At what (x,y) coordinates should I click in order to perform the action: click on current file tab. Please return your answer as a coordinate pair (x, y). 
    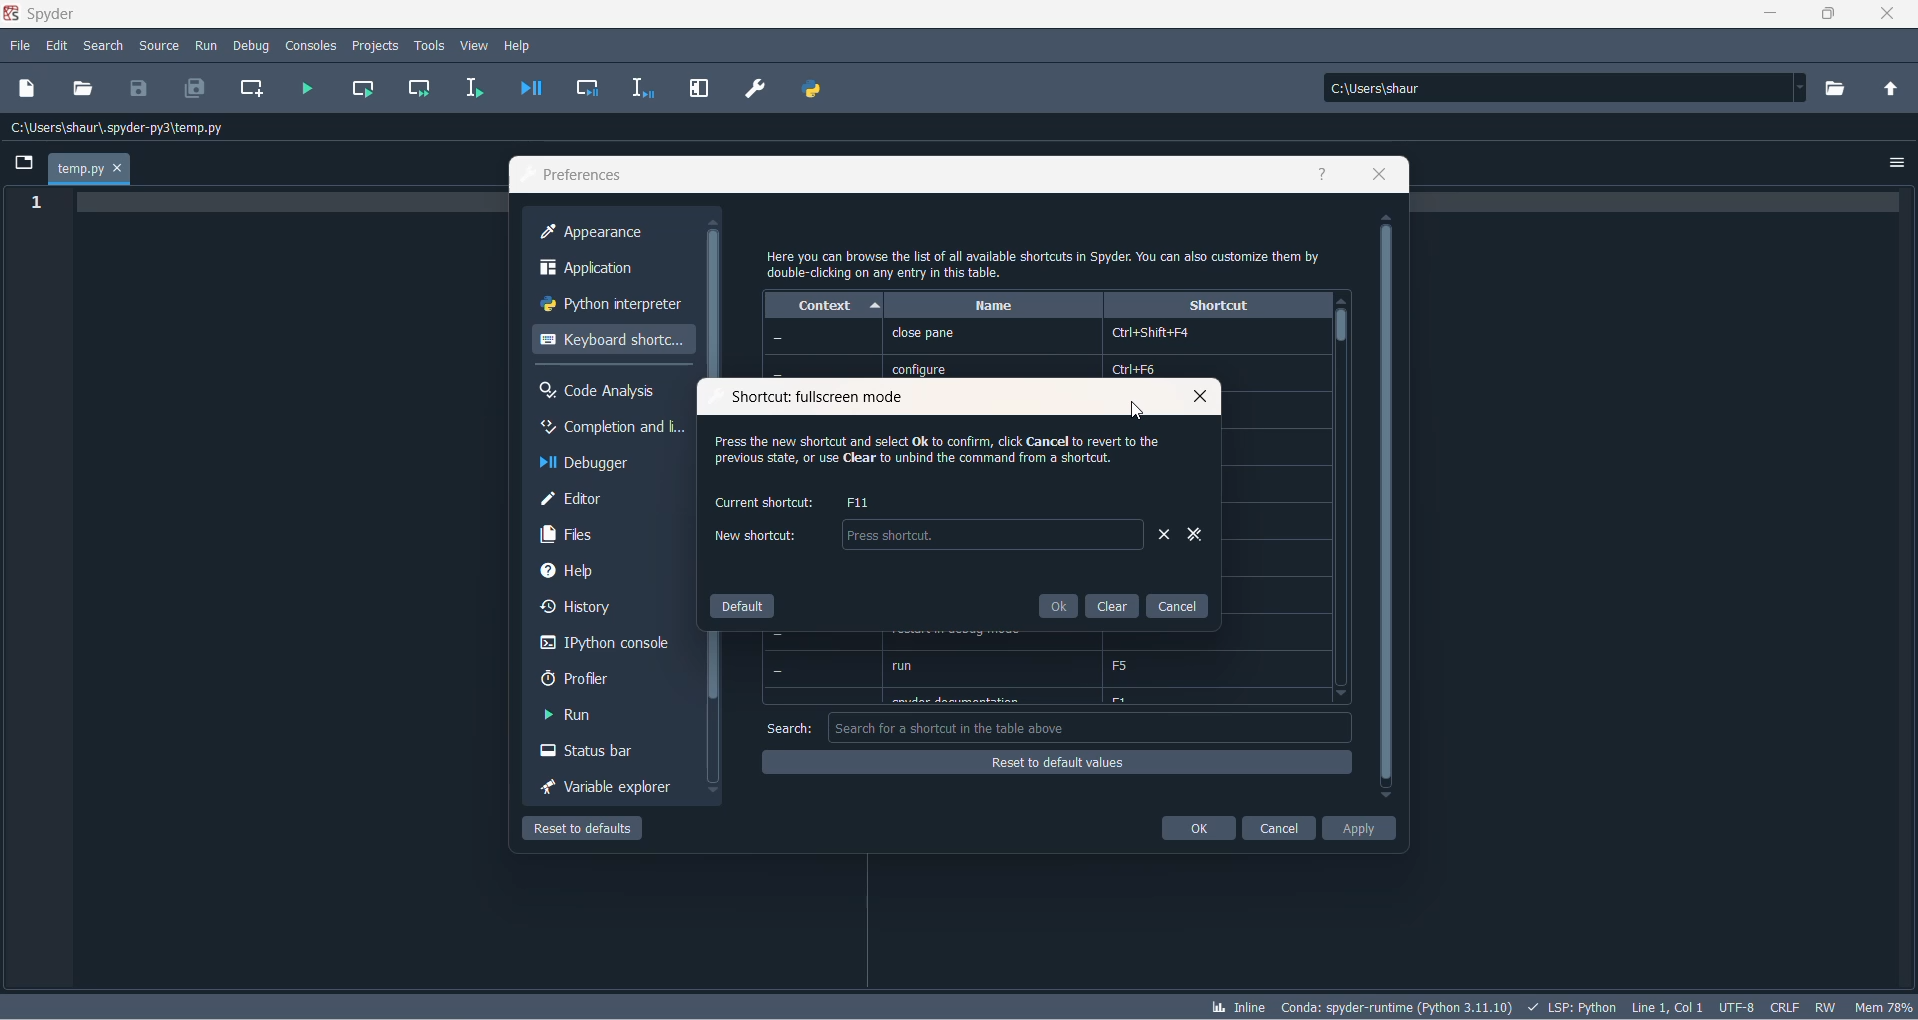
    Looking at the image, I should click on (89, 170).